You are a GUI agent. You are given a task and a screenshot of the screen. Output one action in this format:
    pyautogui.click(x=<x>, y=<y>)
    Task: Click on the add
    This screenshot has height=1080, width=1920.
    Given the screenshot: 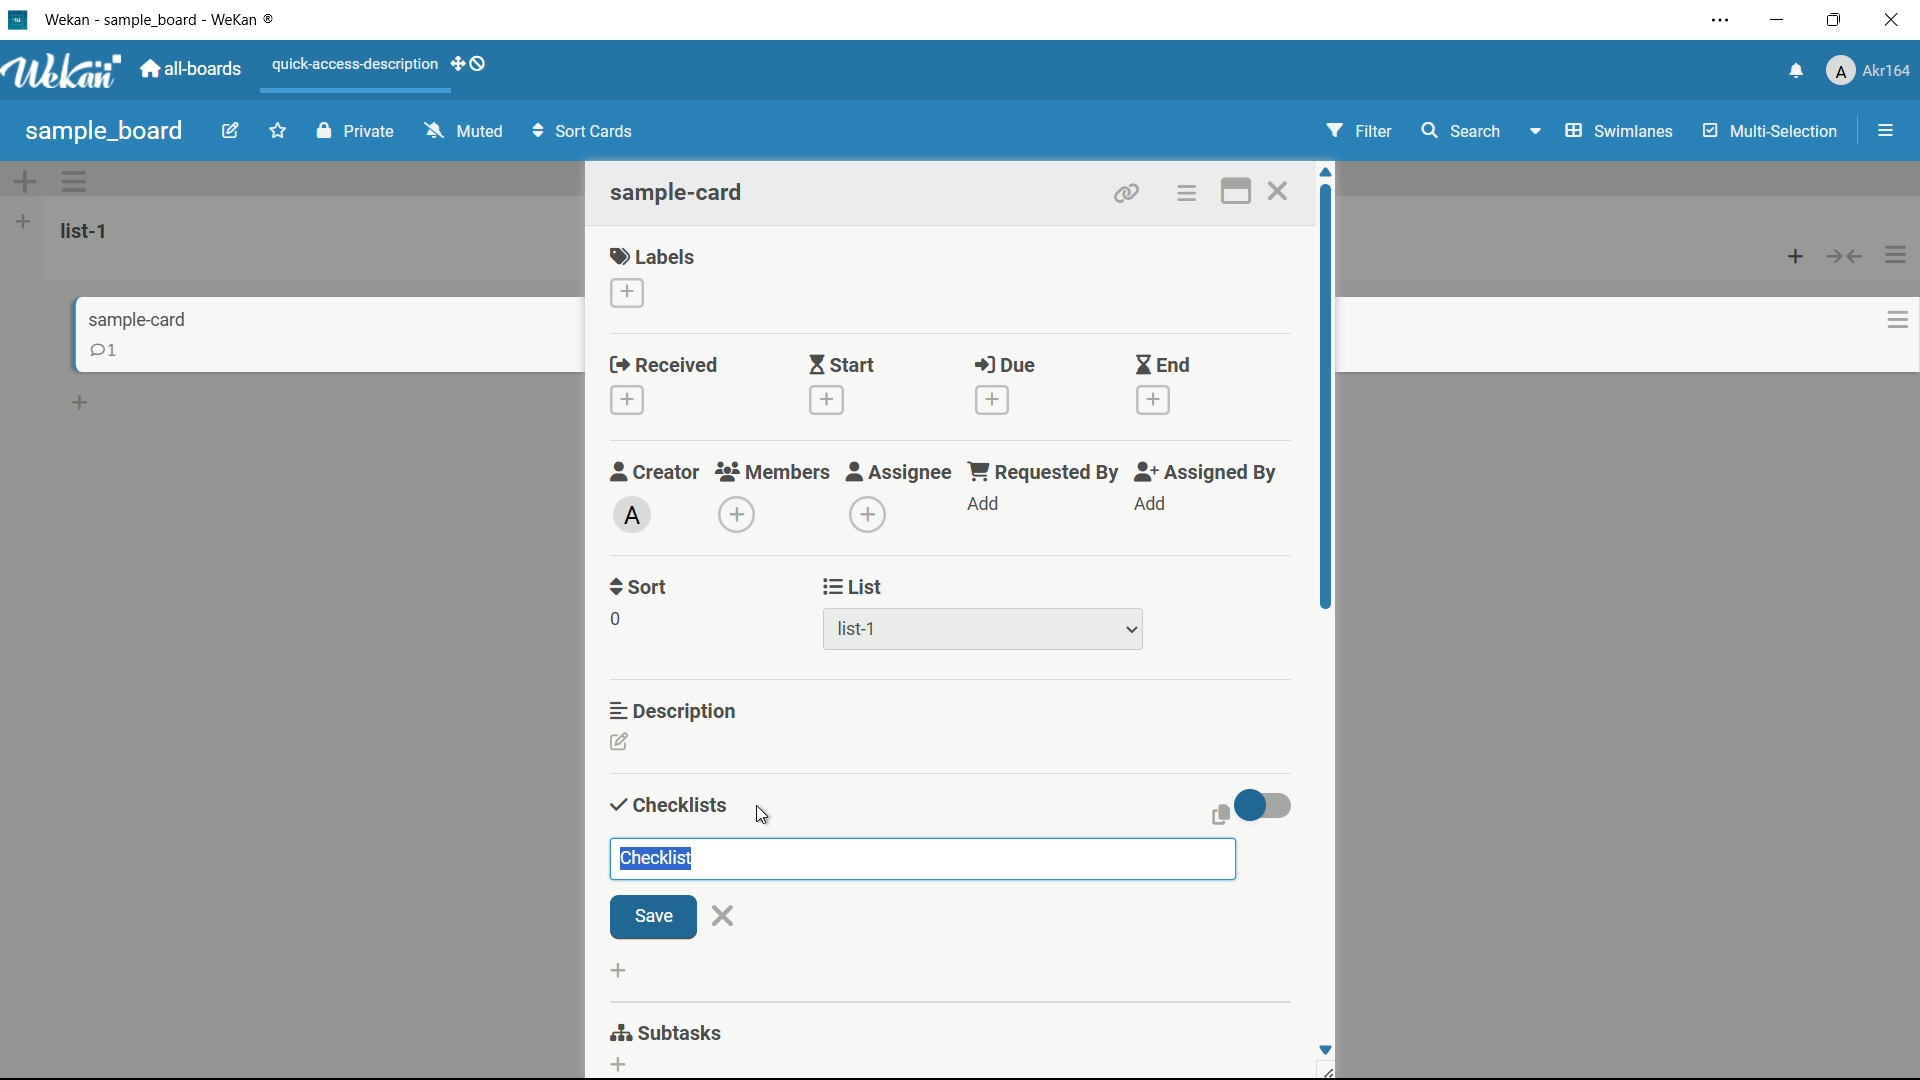 What is the action you would take?
    pyautogui.click(x=83, y=404)
    